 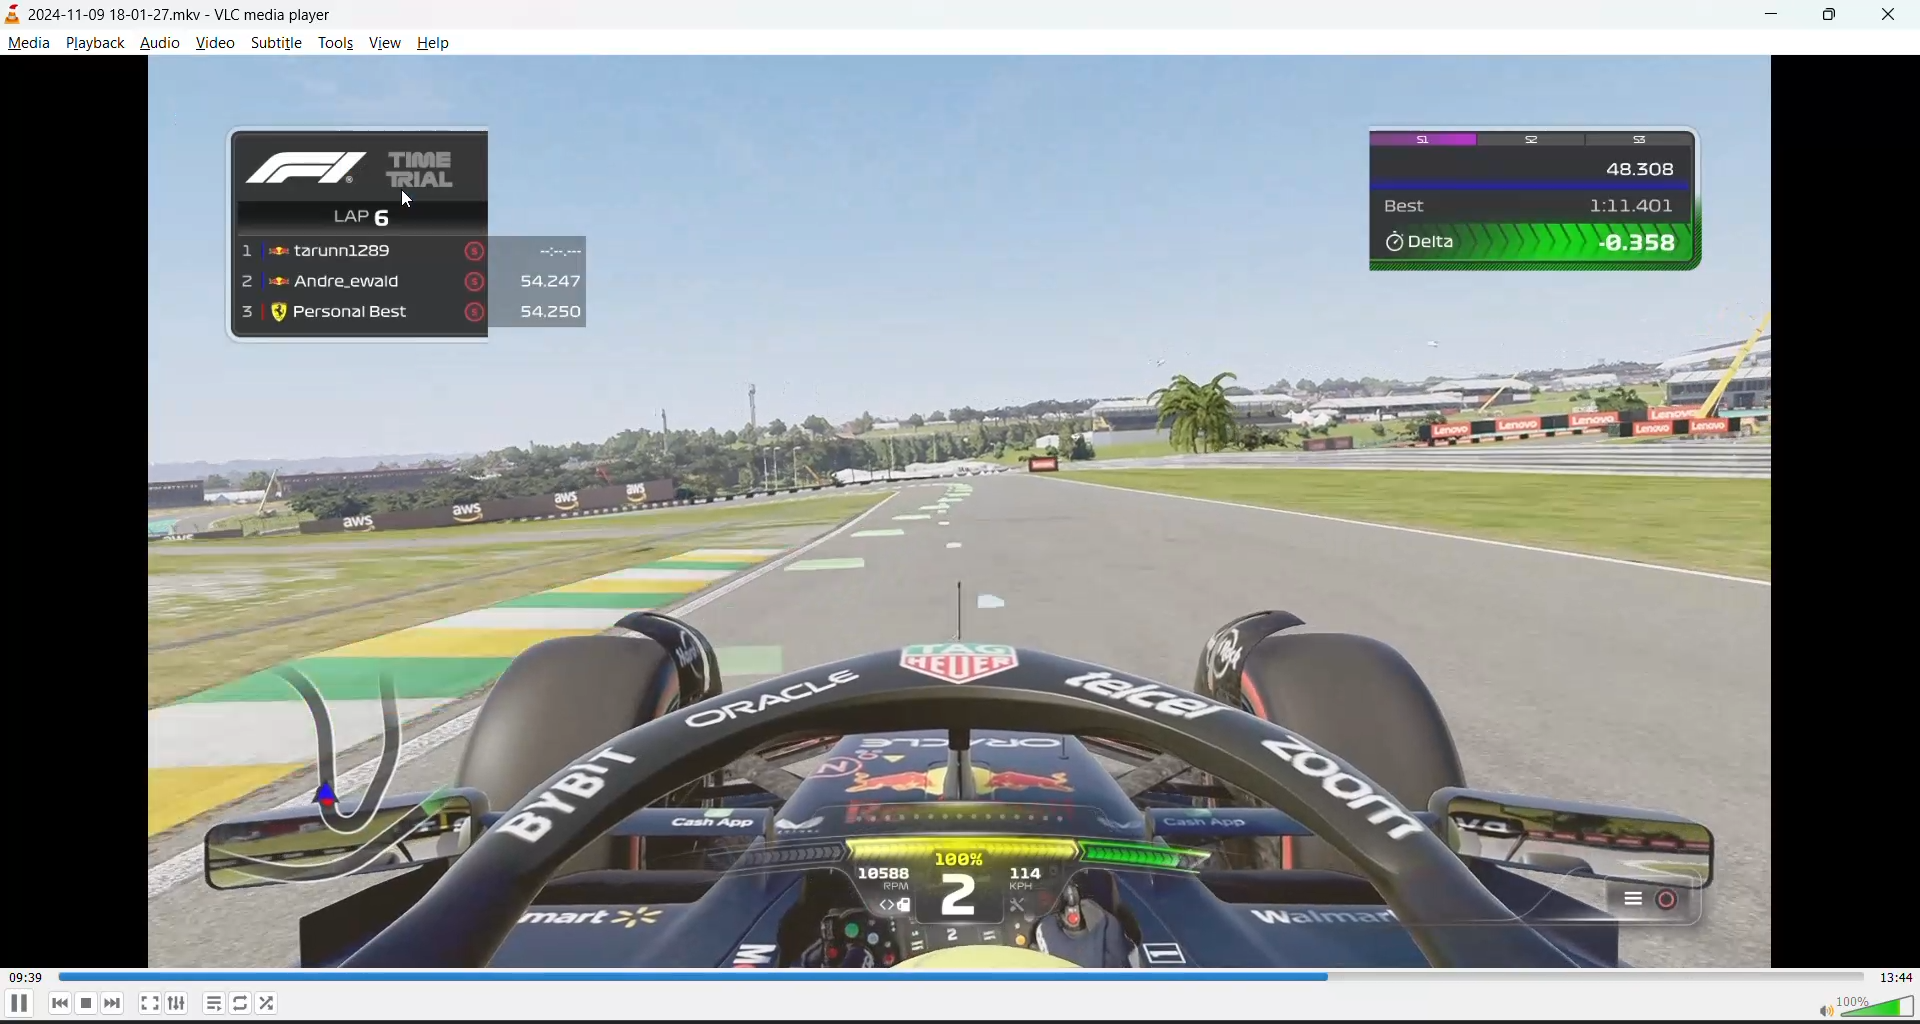 I want to click on fullscreen, so click(x=149, y=1002).